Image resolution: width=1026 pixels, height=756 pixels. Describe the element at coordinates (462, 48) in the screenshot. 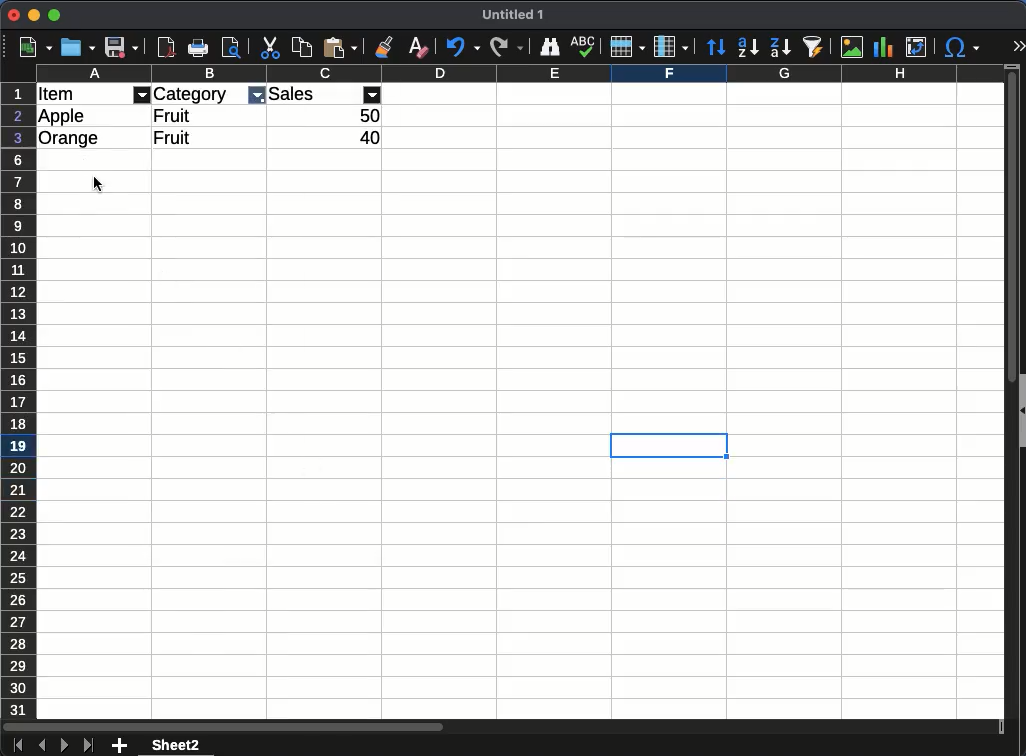

I see `undo` at that location.